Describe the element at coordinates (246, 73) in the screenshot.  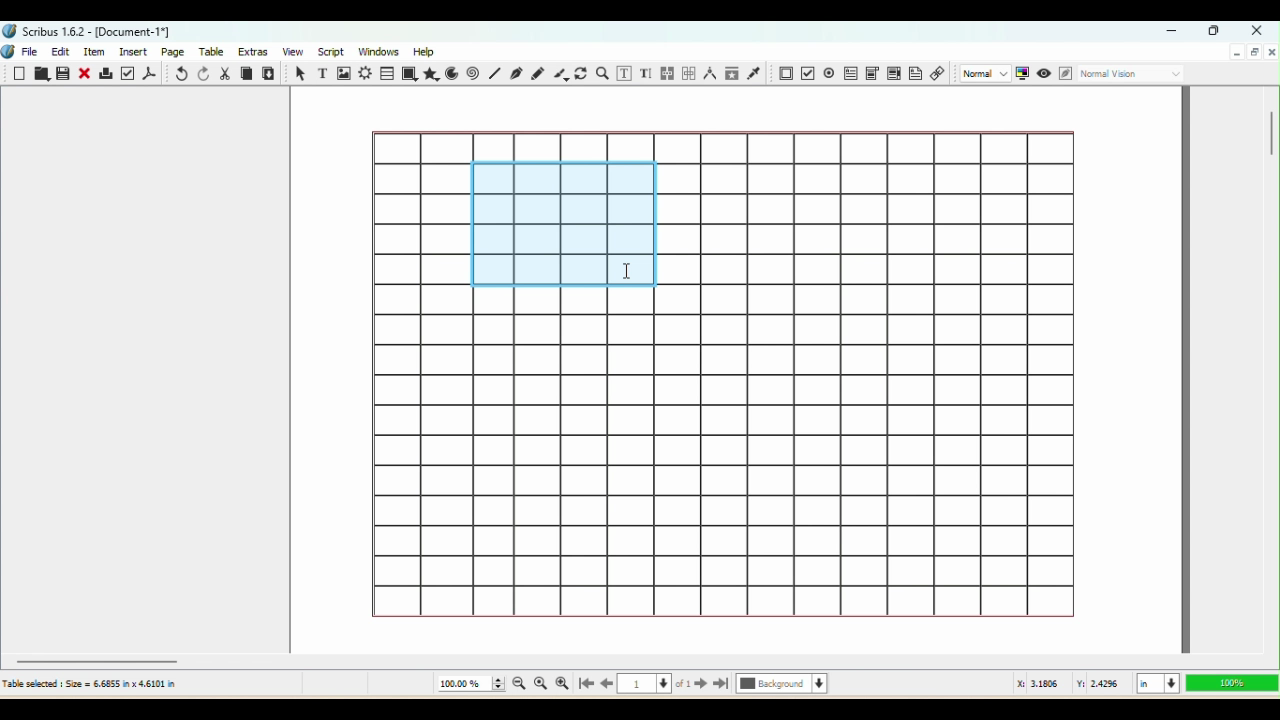
I see `Copy` at that location.